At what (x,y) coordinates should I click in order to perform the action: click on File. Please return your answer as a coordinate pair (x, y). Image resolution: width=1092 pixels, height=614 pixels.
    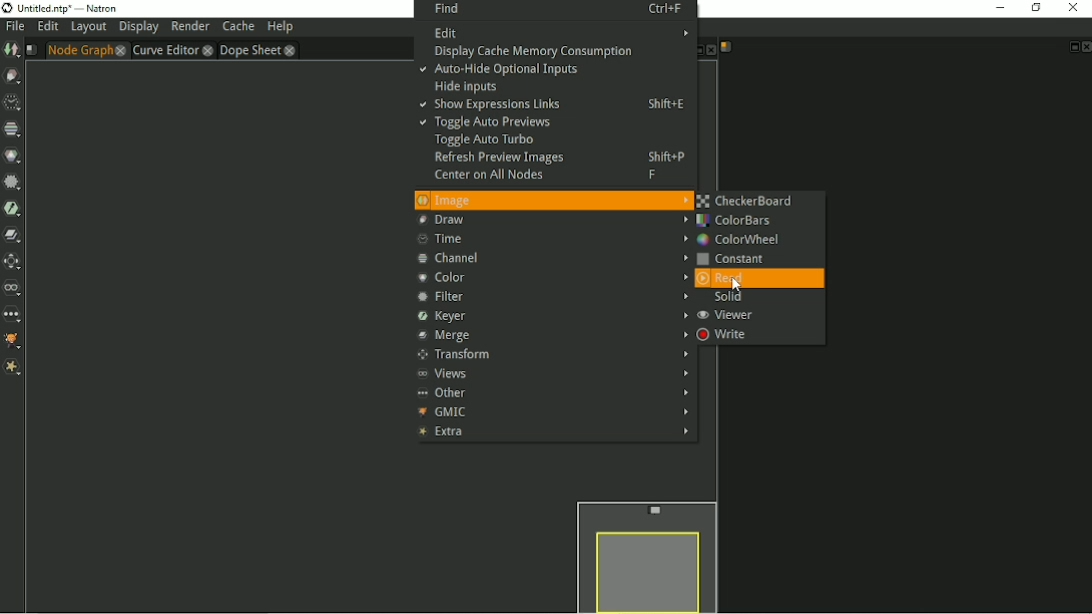
    Looking at the image, I should click on (14, 27).